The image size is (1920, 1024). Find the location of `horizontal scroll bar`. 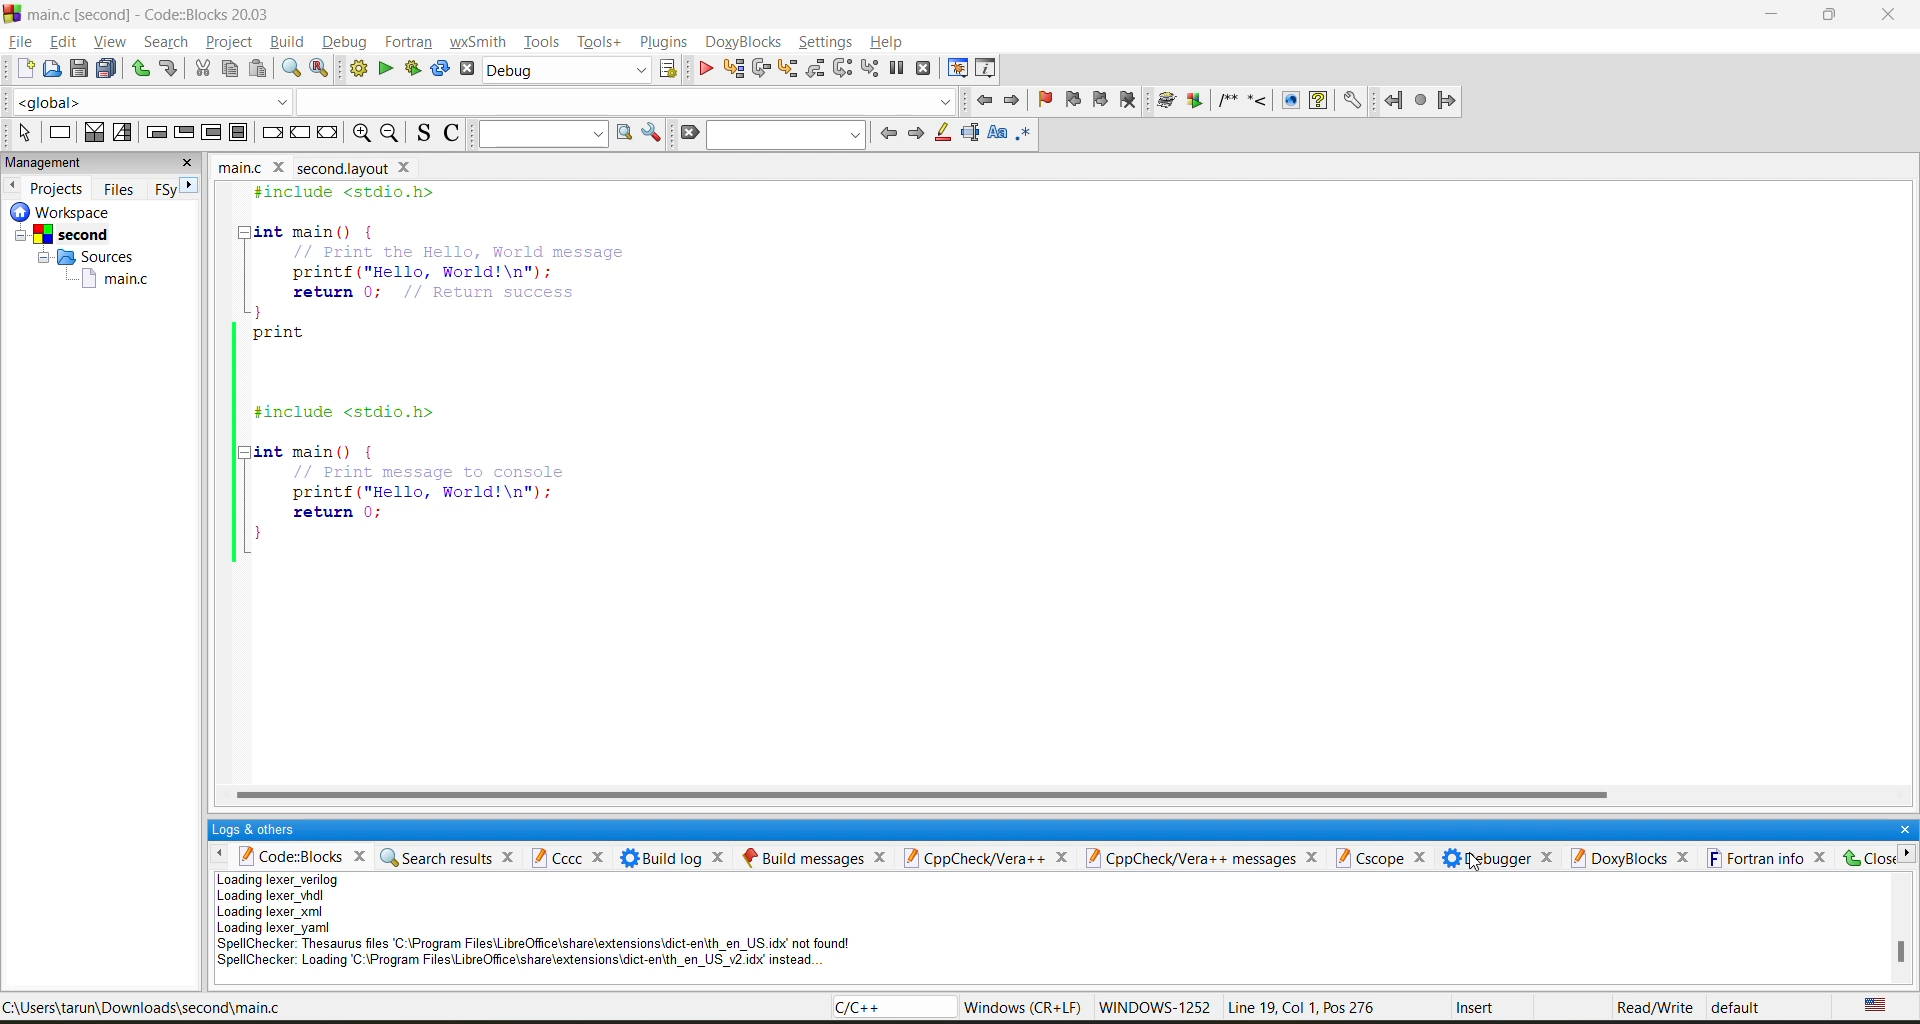

horizontal scroll bar is located at coordinates (919, 795).